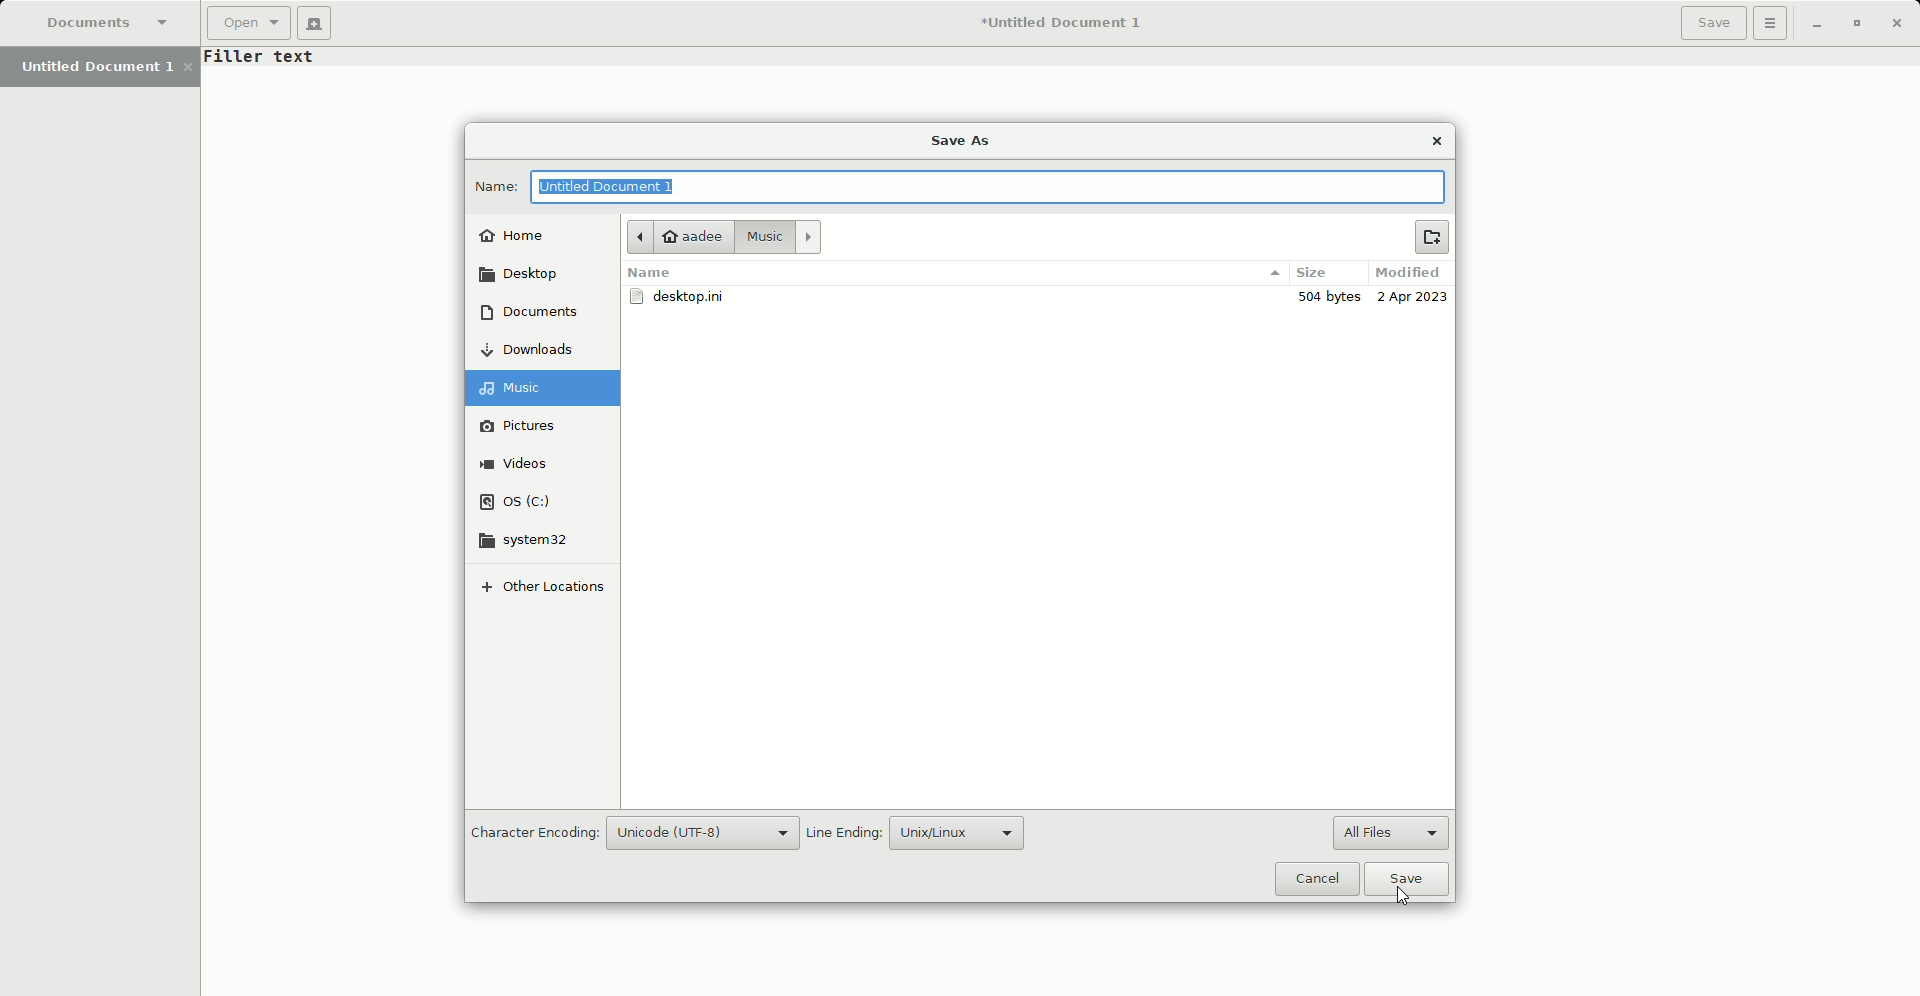  What do you see at coordinates (247, 25) in the screenshot?
I see `Open` at bounding box center [247, 25].